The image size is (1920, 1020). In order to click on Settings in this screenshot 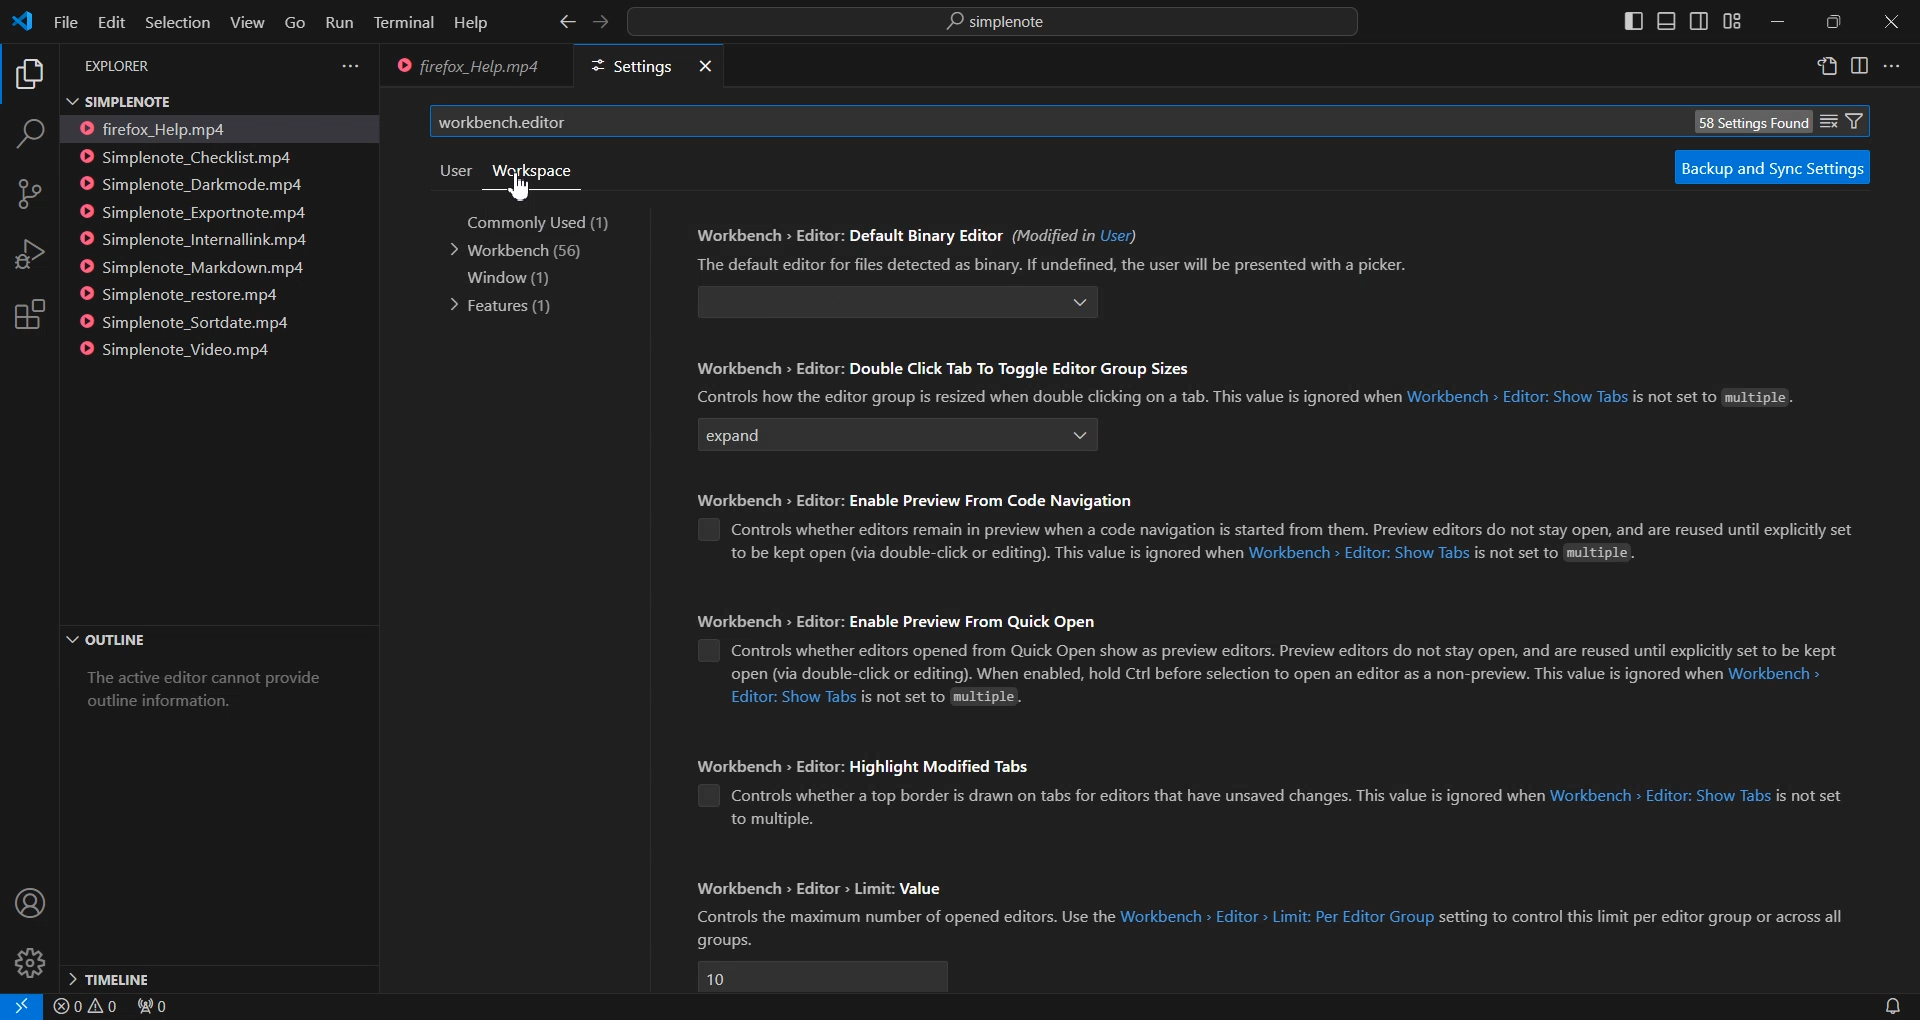, I will do `click(626, 67)`.